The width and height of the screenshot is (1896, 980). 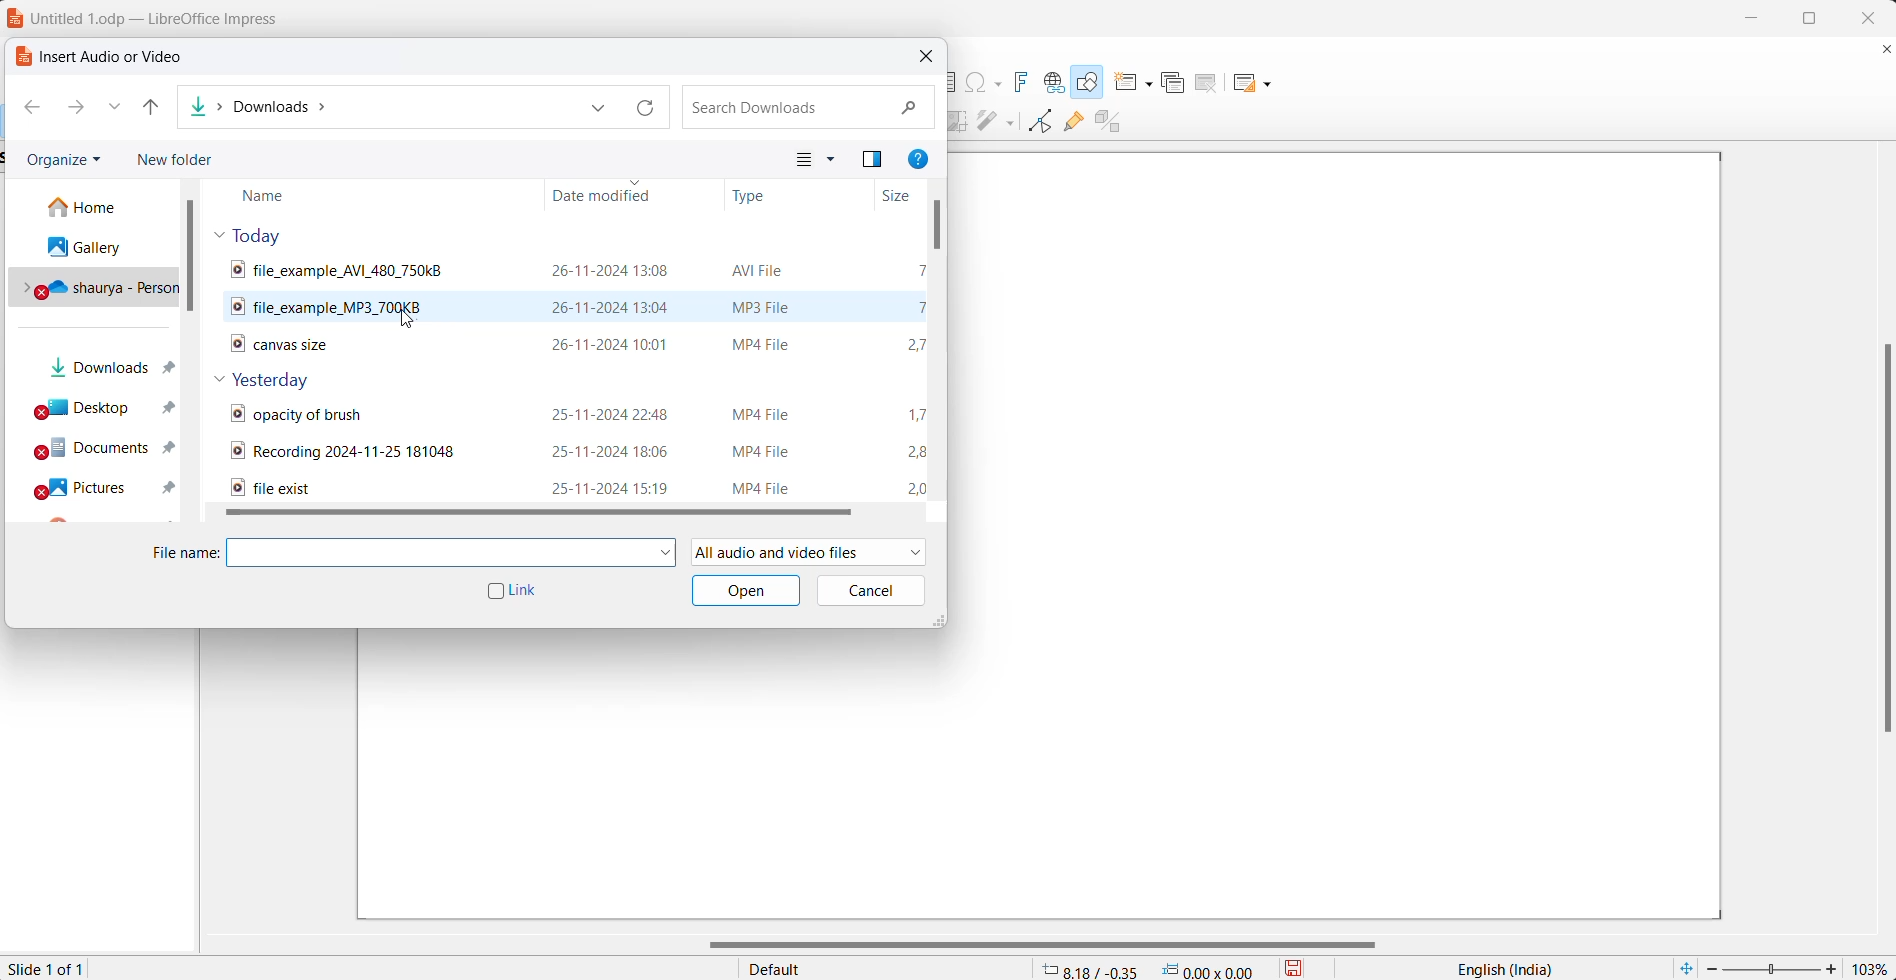 I want to click on date modified, so click(x=611, y=195).